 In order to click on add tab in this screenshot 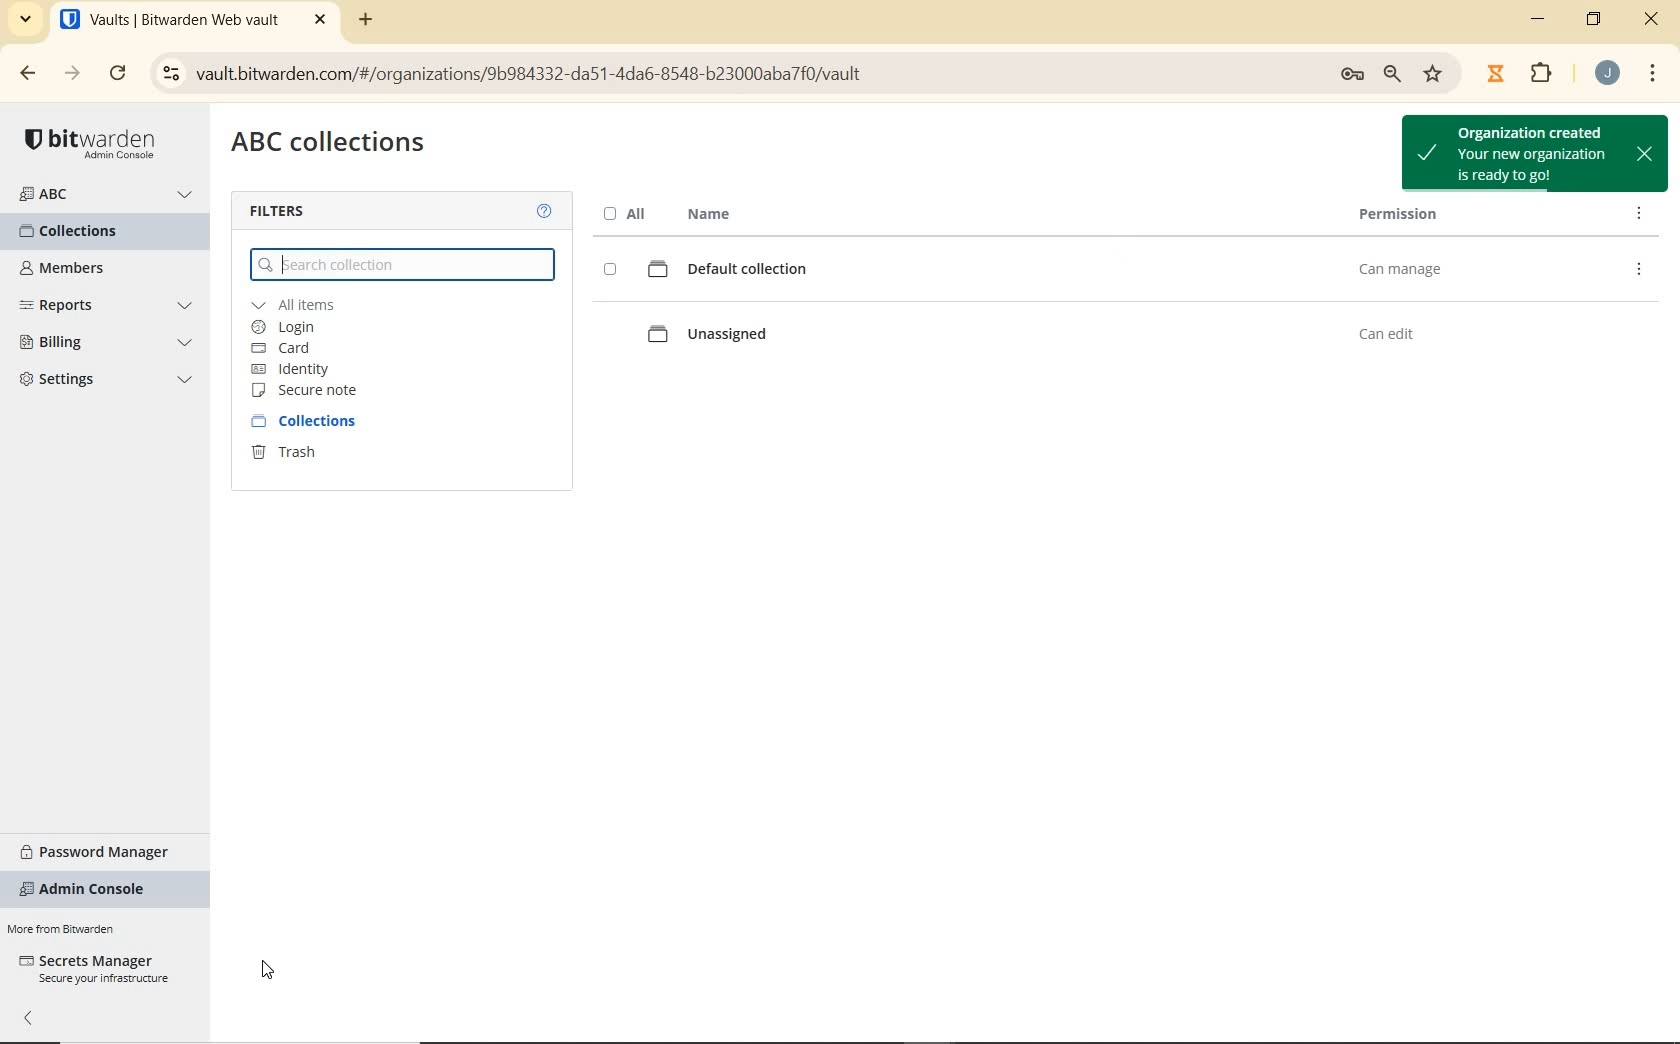, I will do `click(366, 19)`.